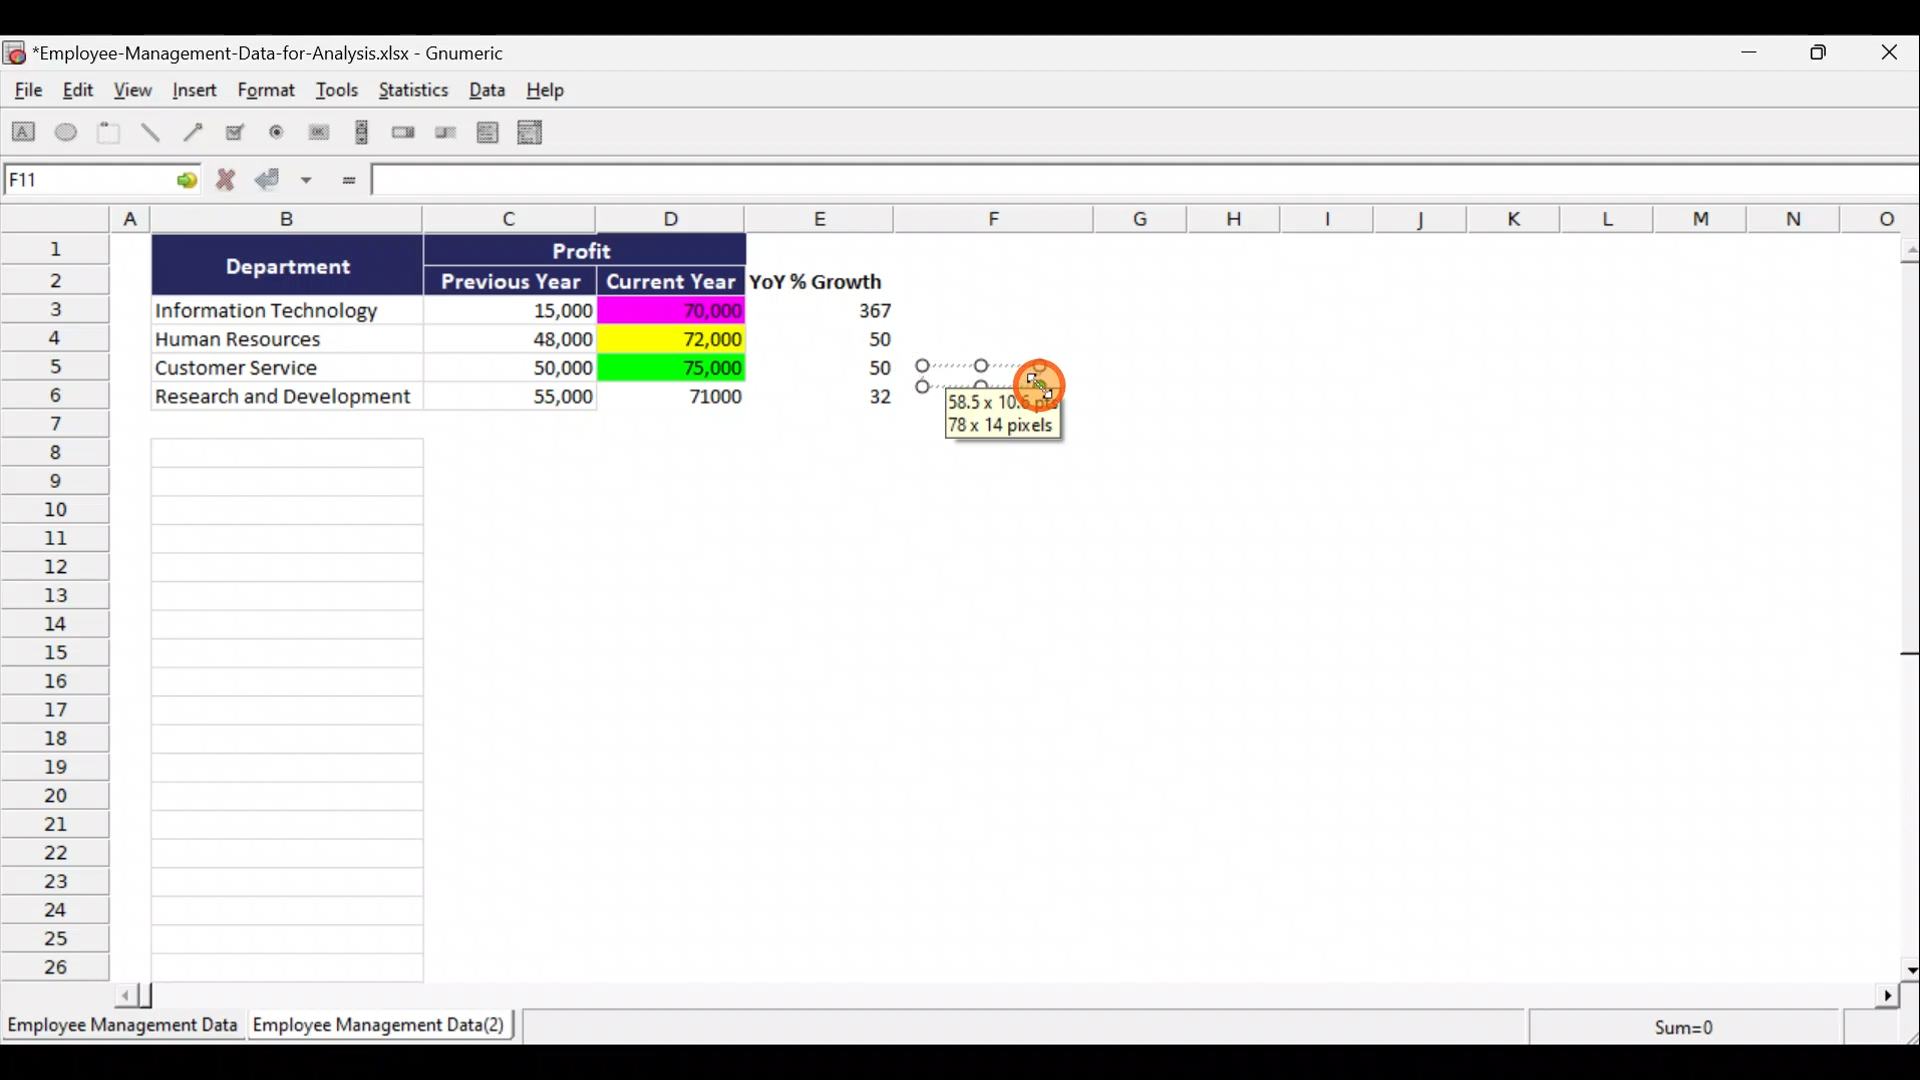 This screenshot has width=1920, height=1080. I want to click on File, so click(24, 94).